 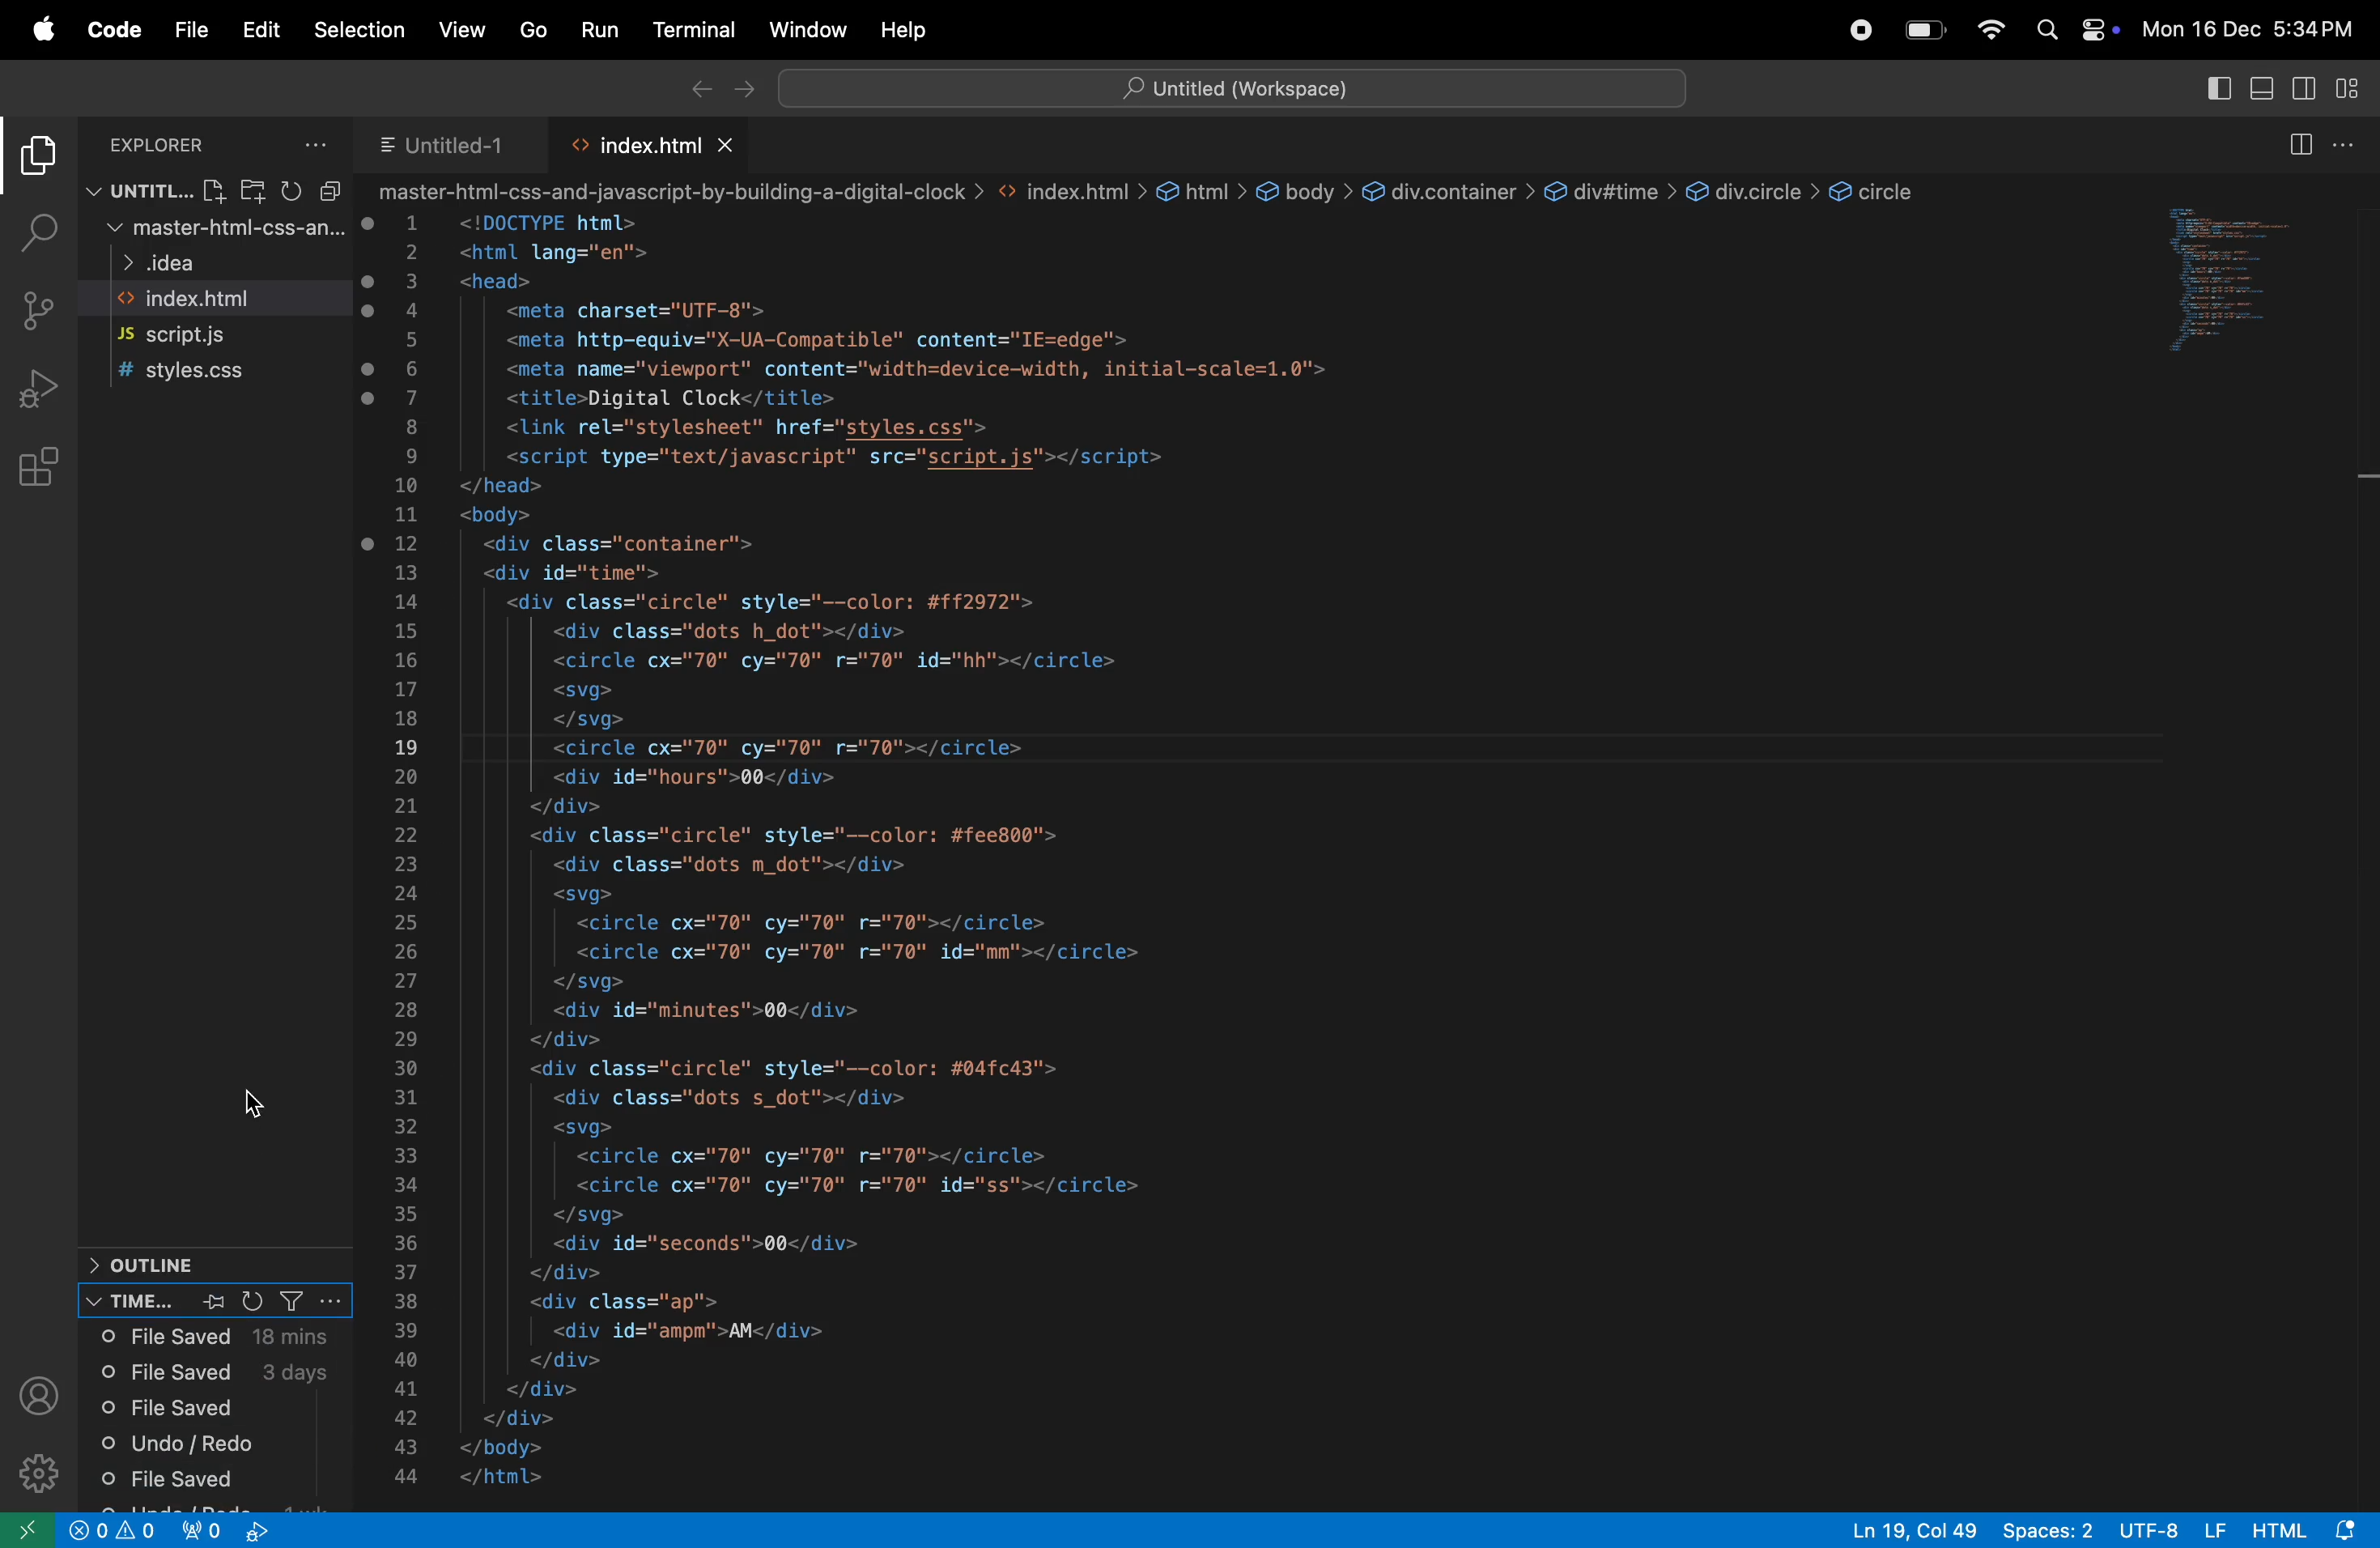 What do you see at coordinates (2148, 1526) in the screenshot?
I see `utf -8` at bounding box center [2148, 1526].